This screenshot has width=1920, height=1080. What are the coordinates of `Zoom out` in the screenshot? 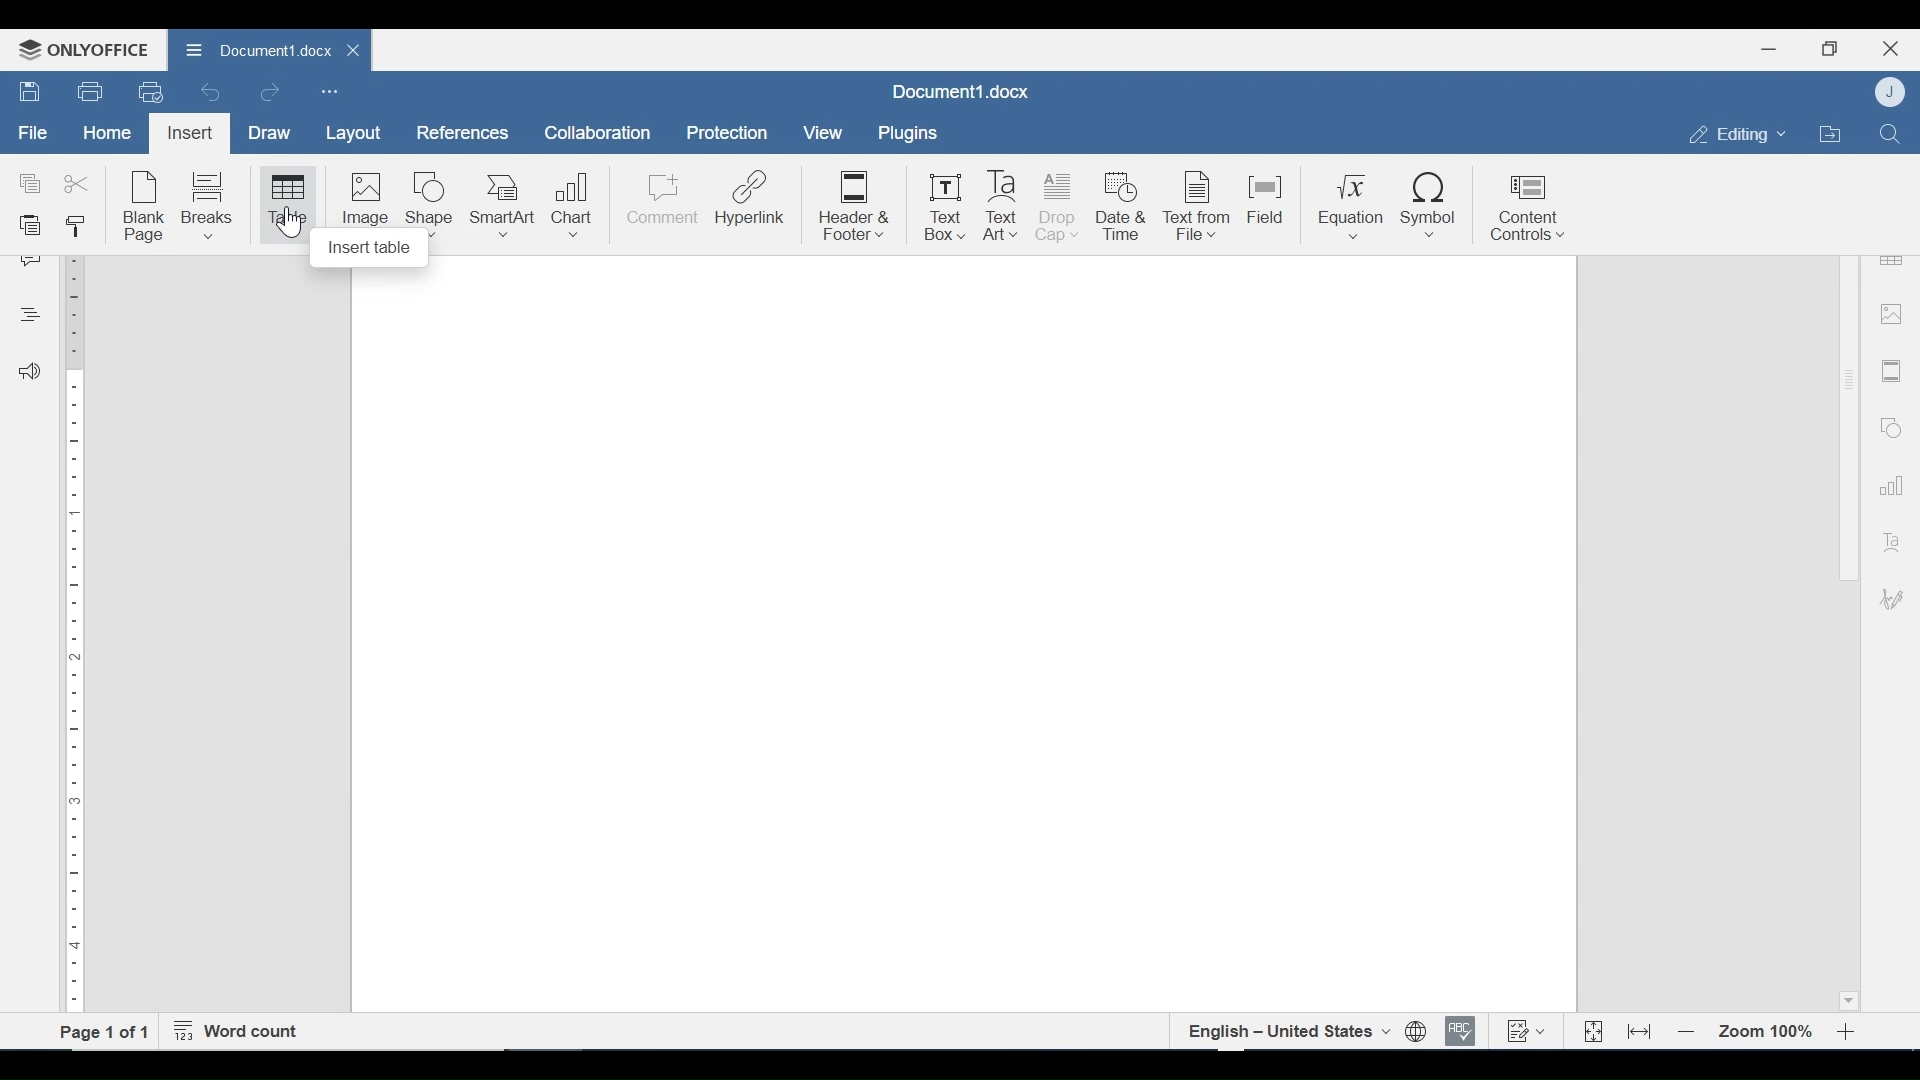 It's located at (1687, 1033).